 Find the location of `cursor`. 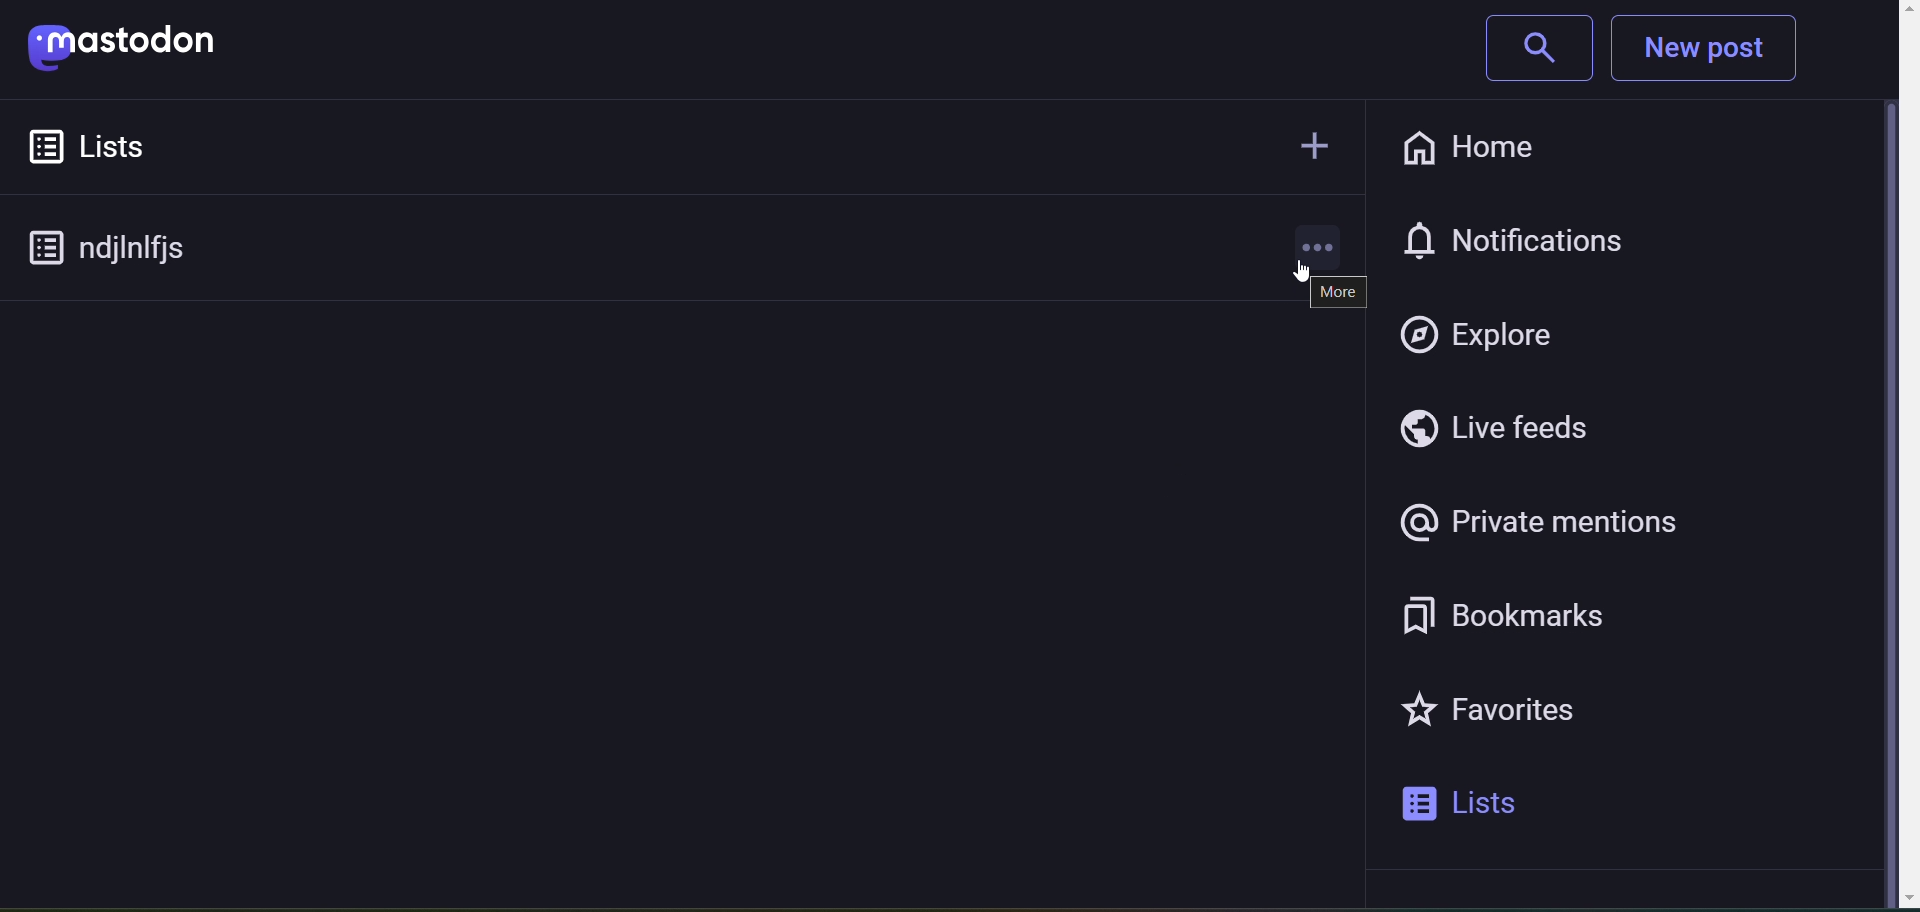

cursor is located at coordinates (1287, 276).